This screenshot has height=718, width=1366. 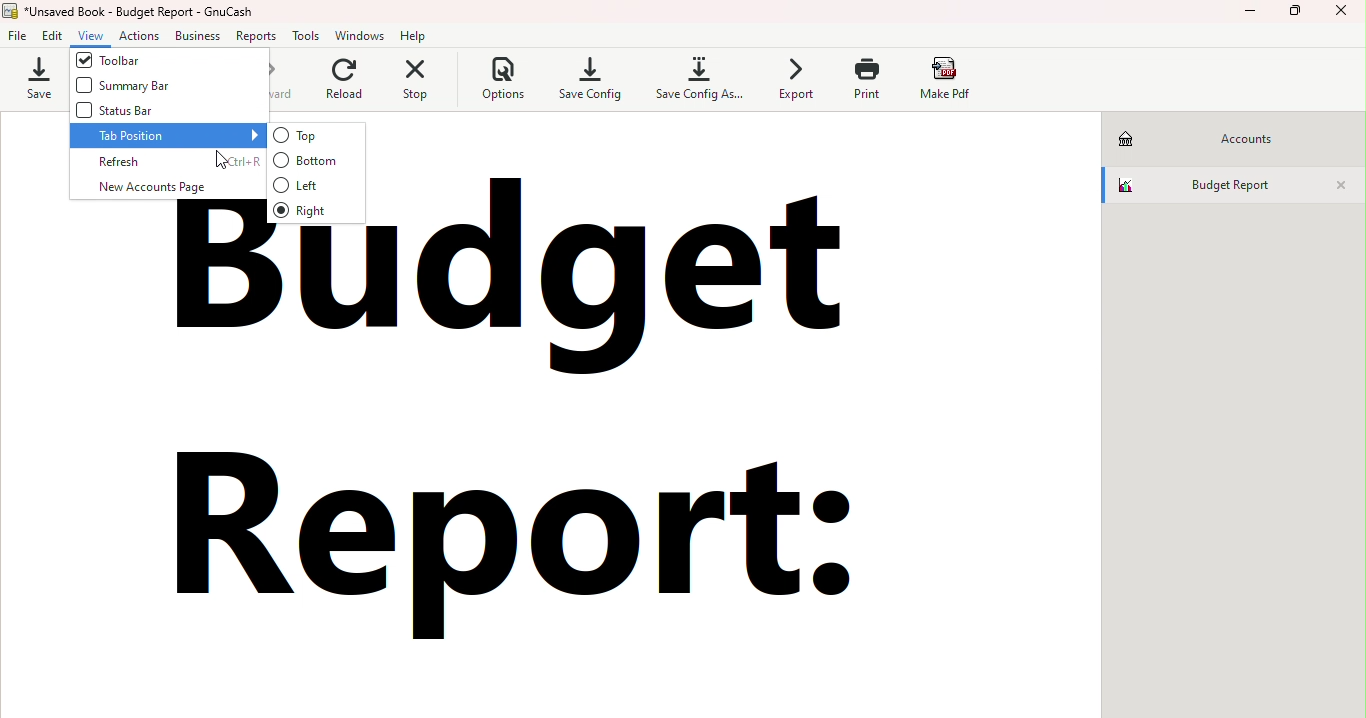 I want to click on Save config, so click(x=592, y=77).